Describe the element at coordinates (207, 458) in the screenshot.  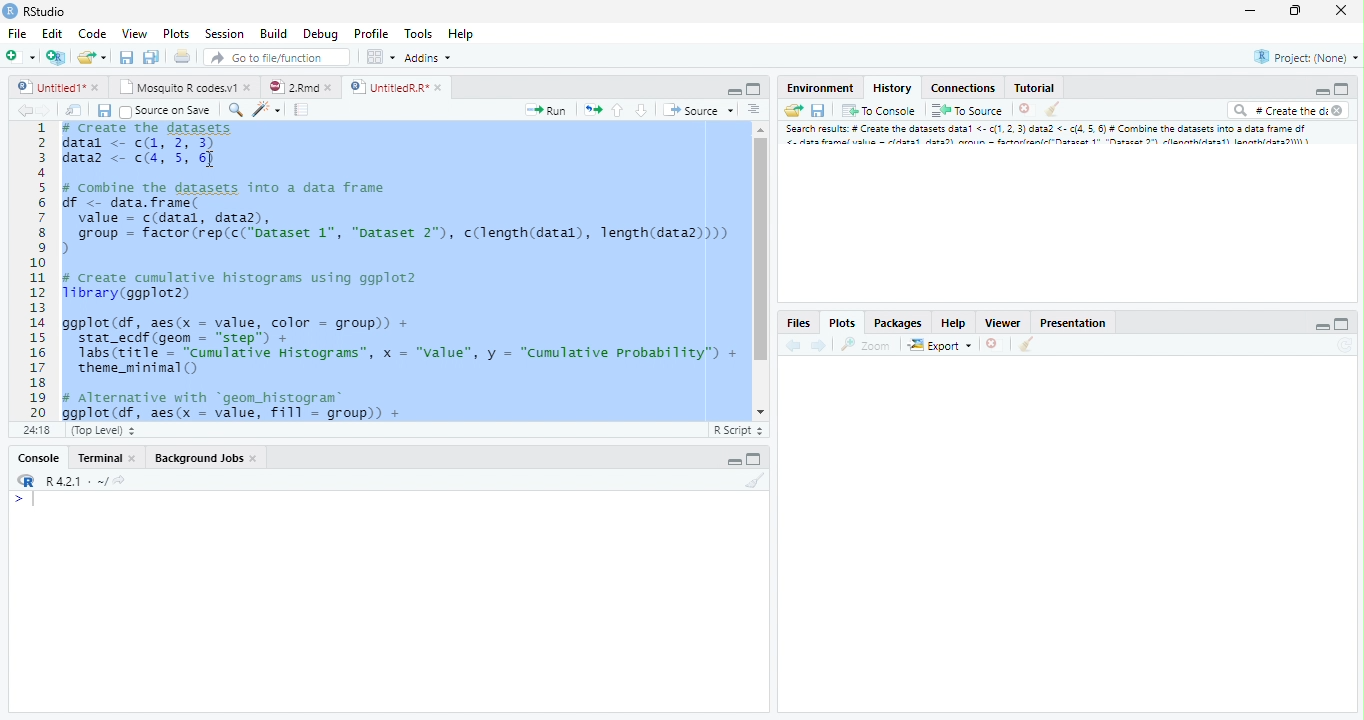
I see `Background Jobs` at that location.